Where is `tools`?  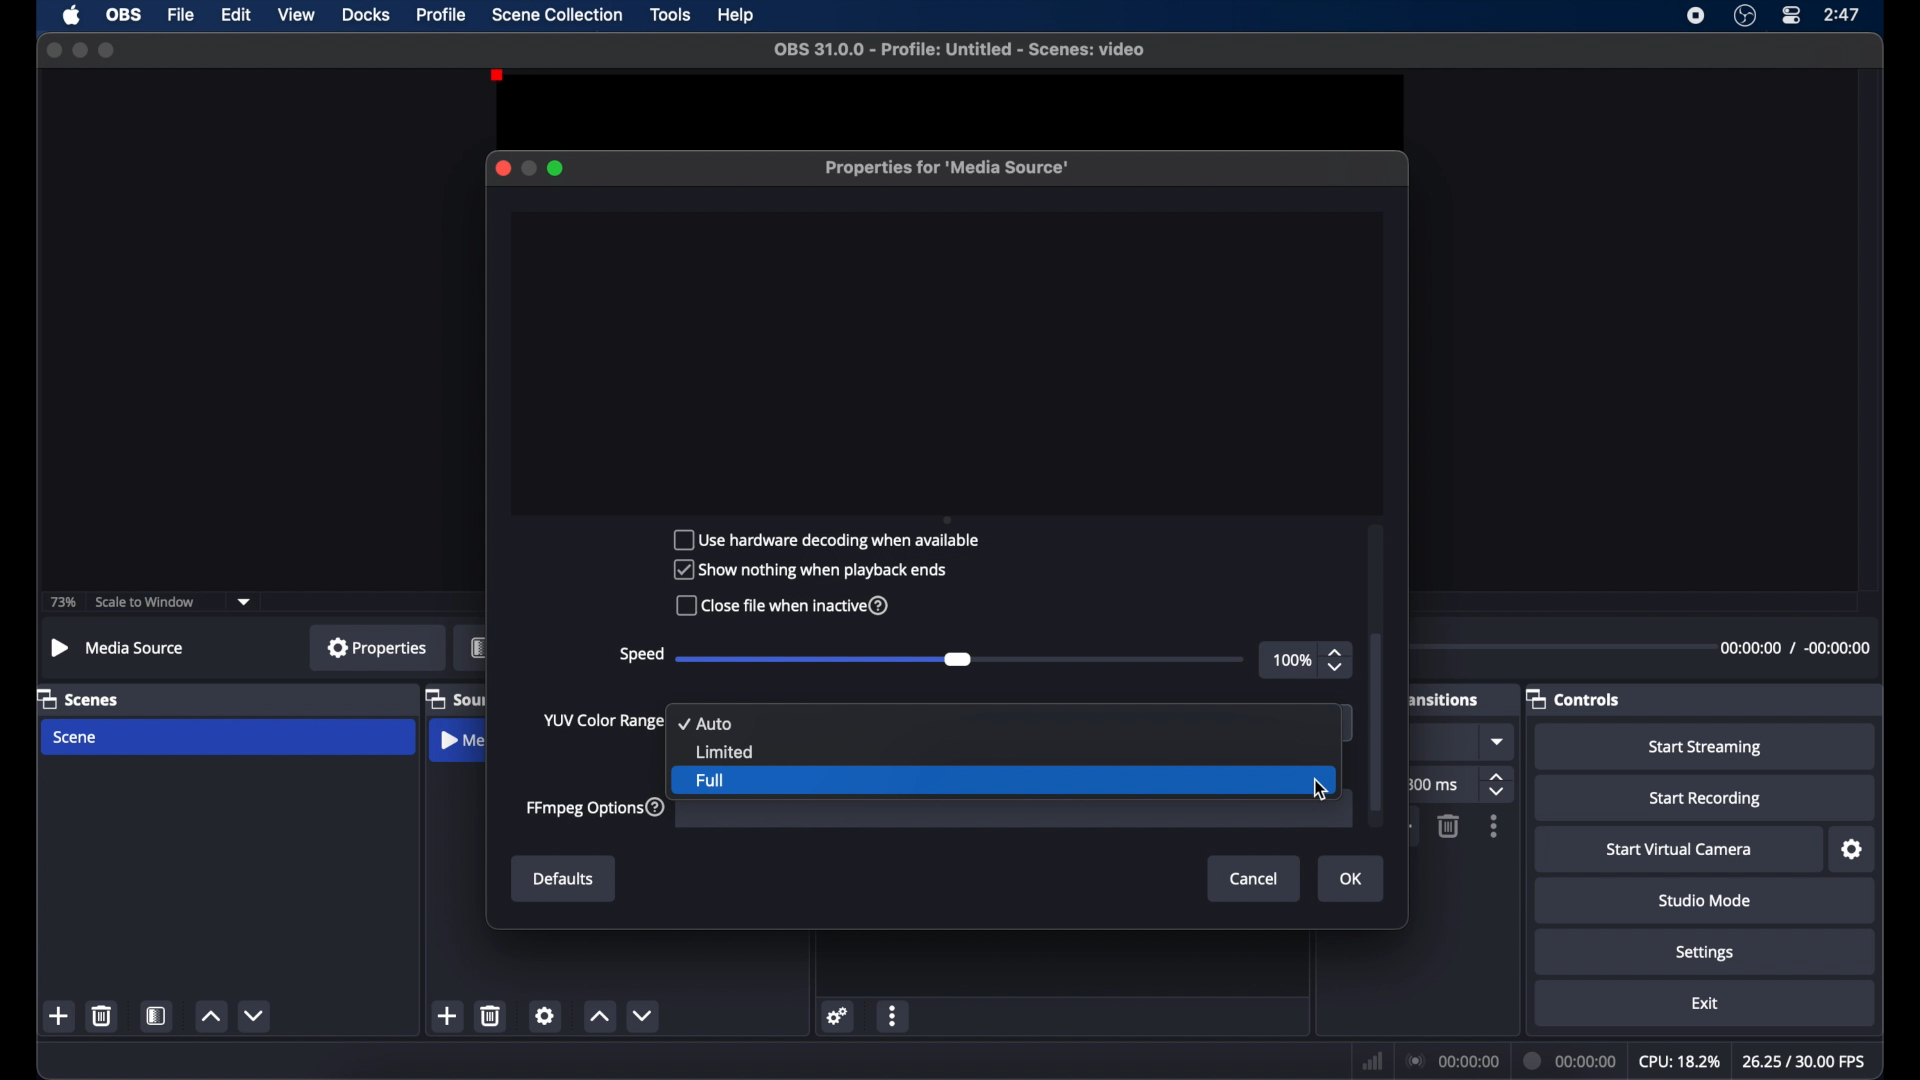
tools is located at coordinates (672, 15).